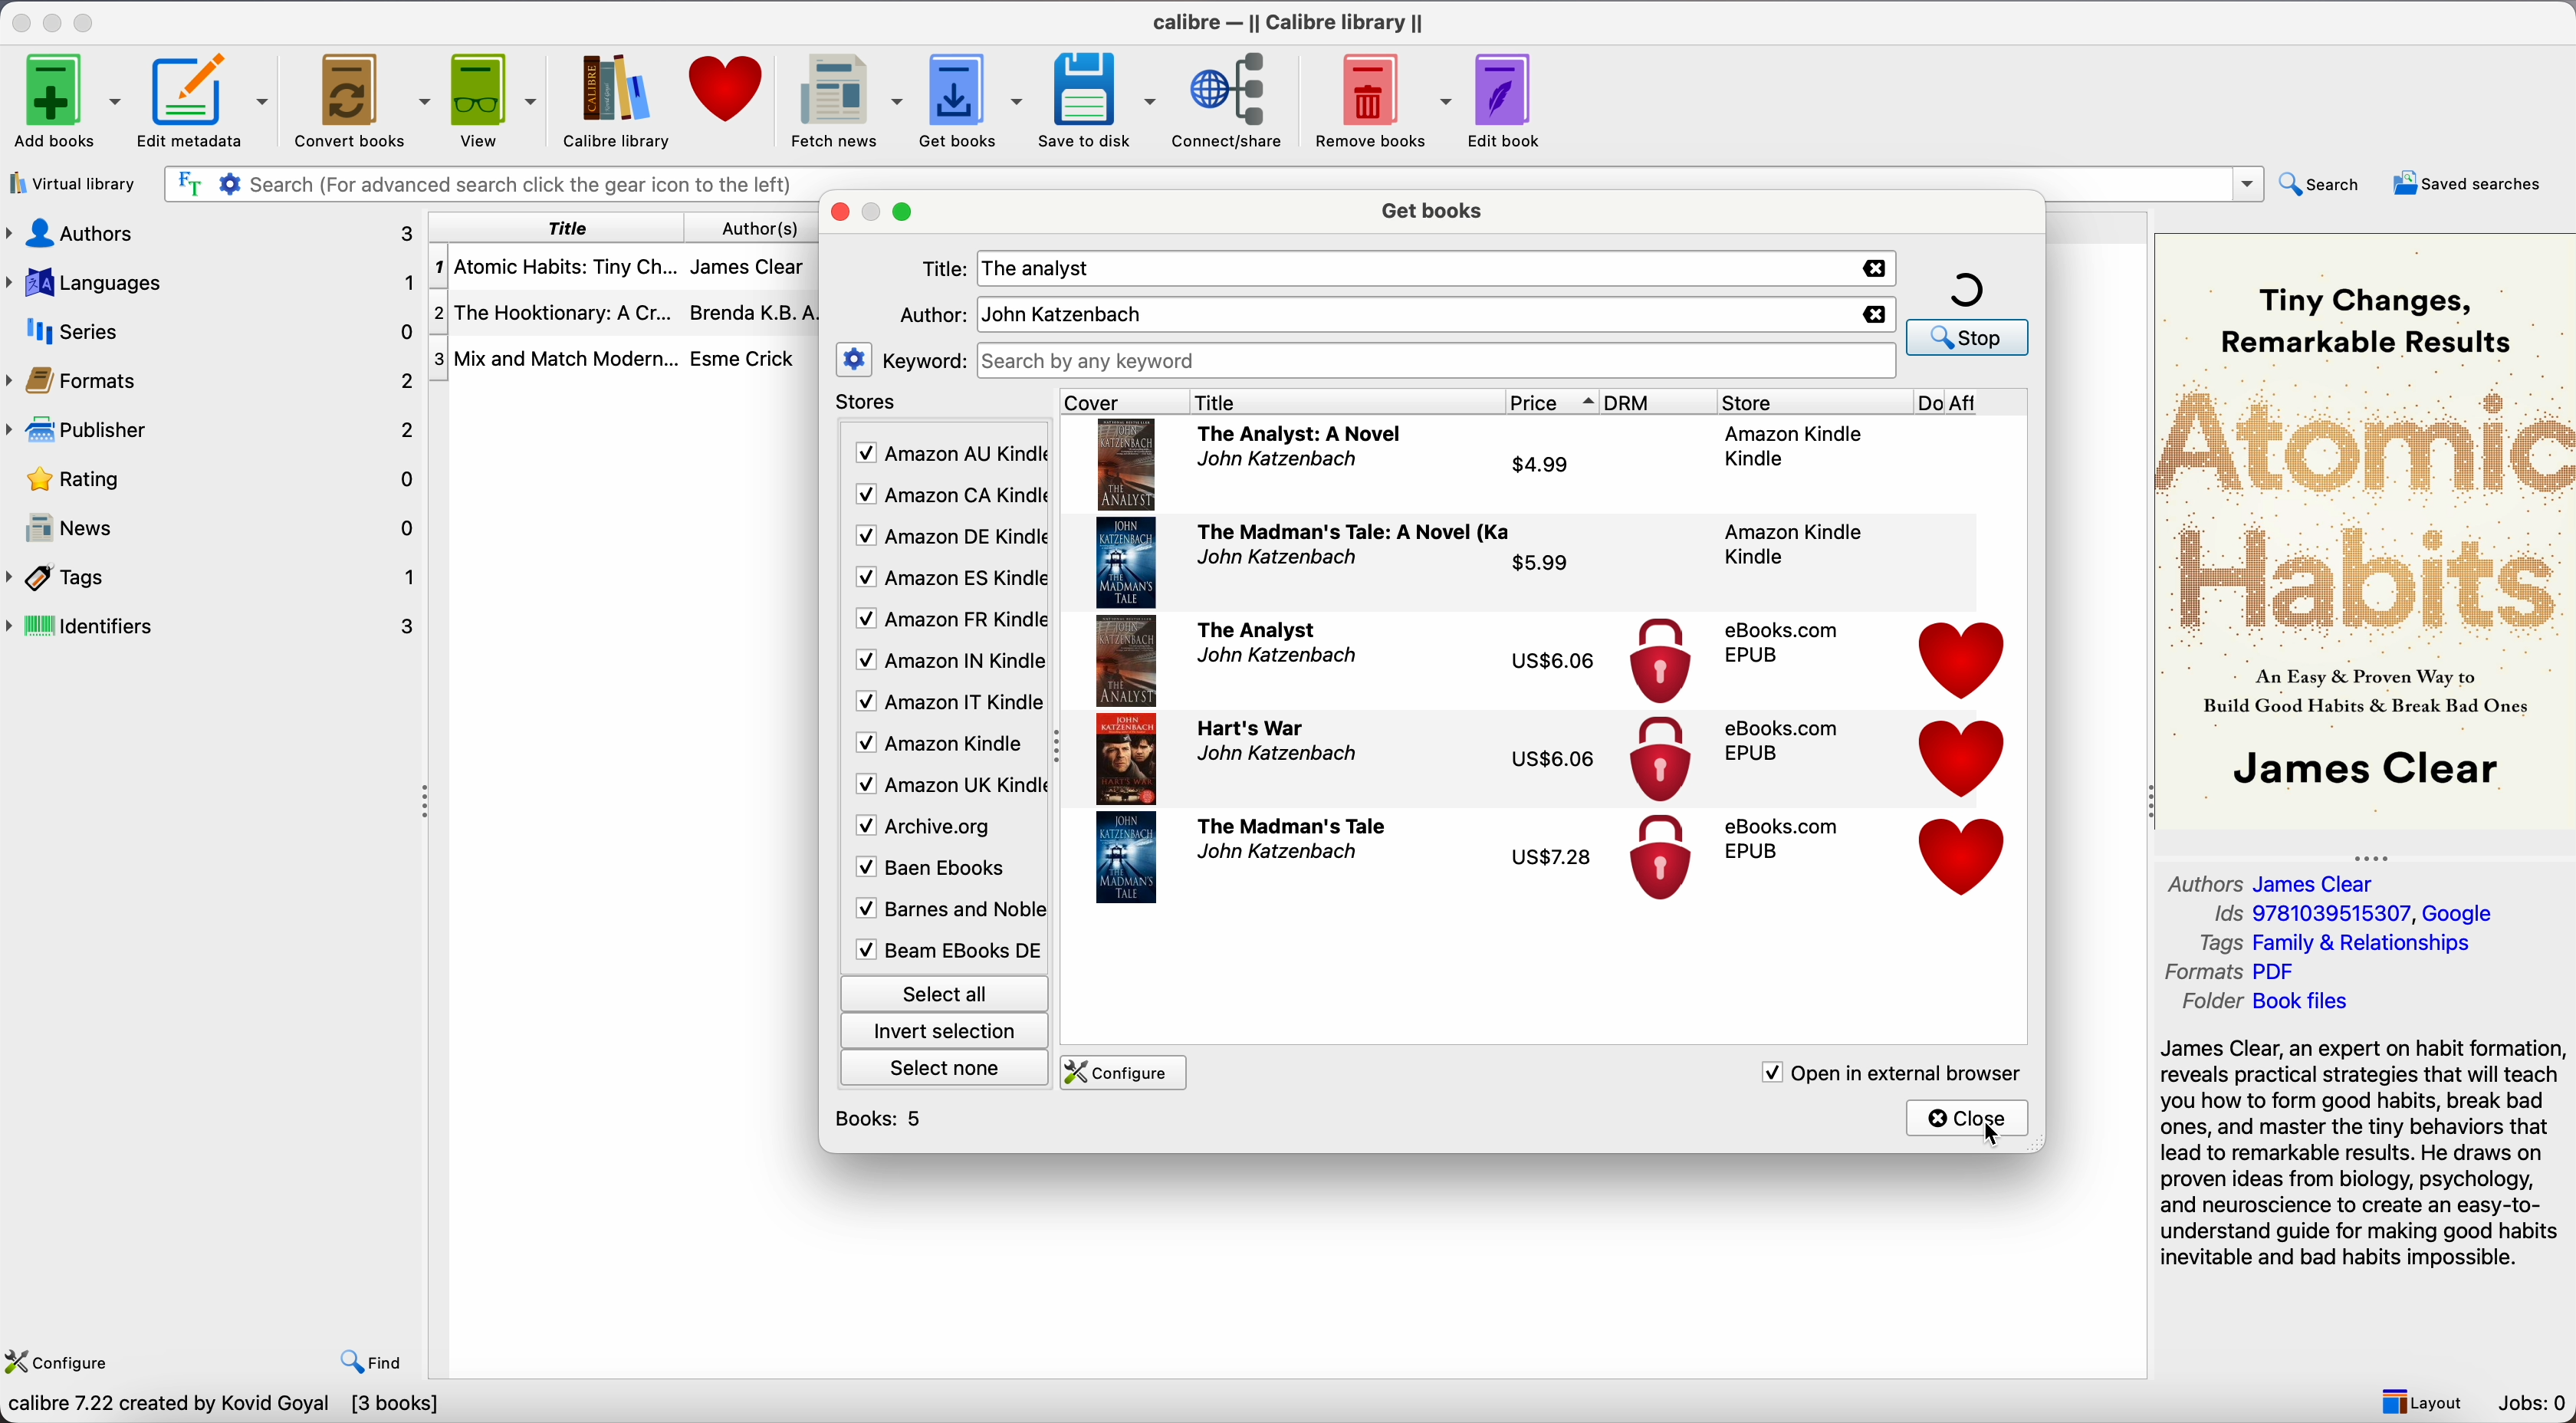  I want to click on close app, so click(19, 21).